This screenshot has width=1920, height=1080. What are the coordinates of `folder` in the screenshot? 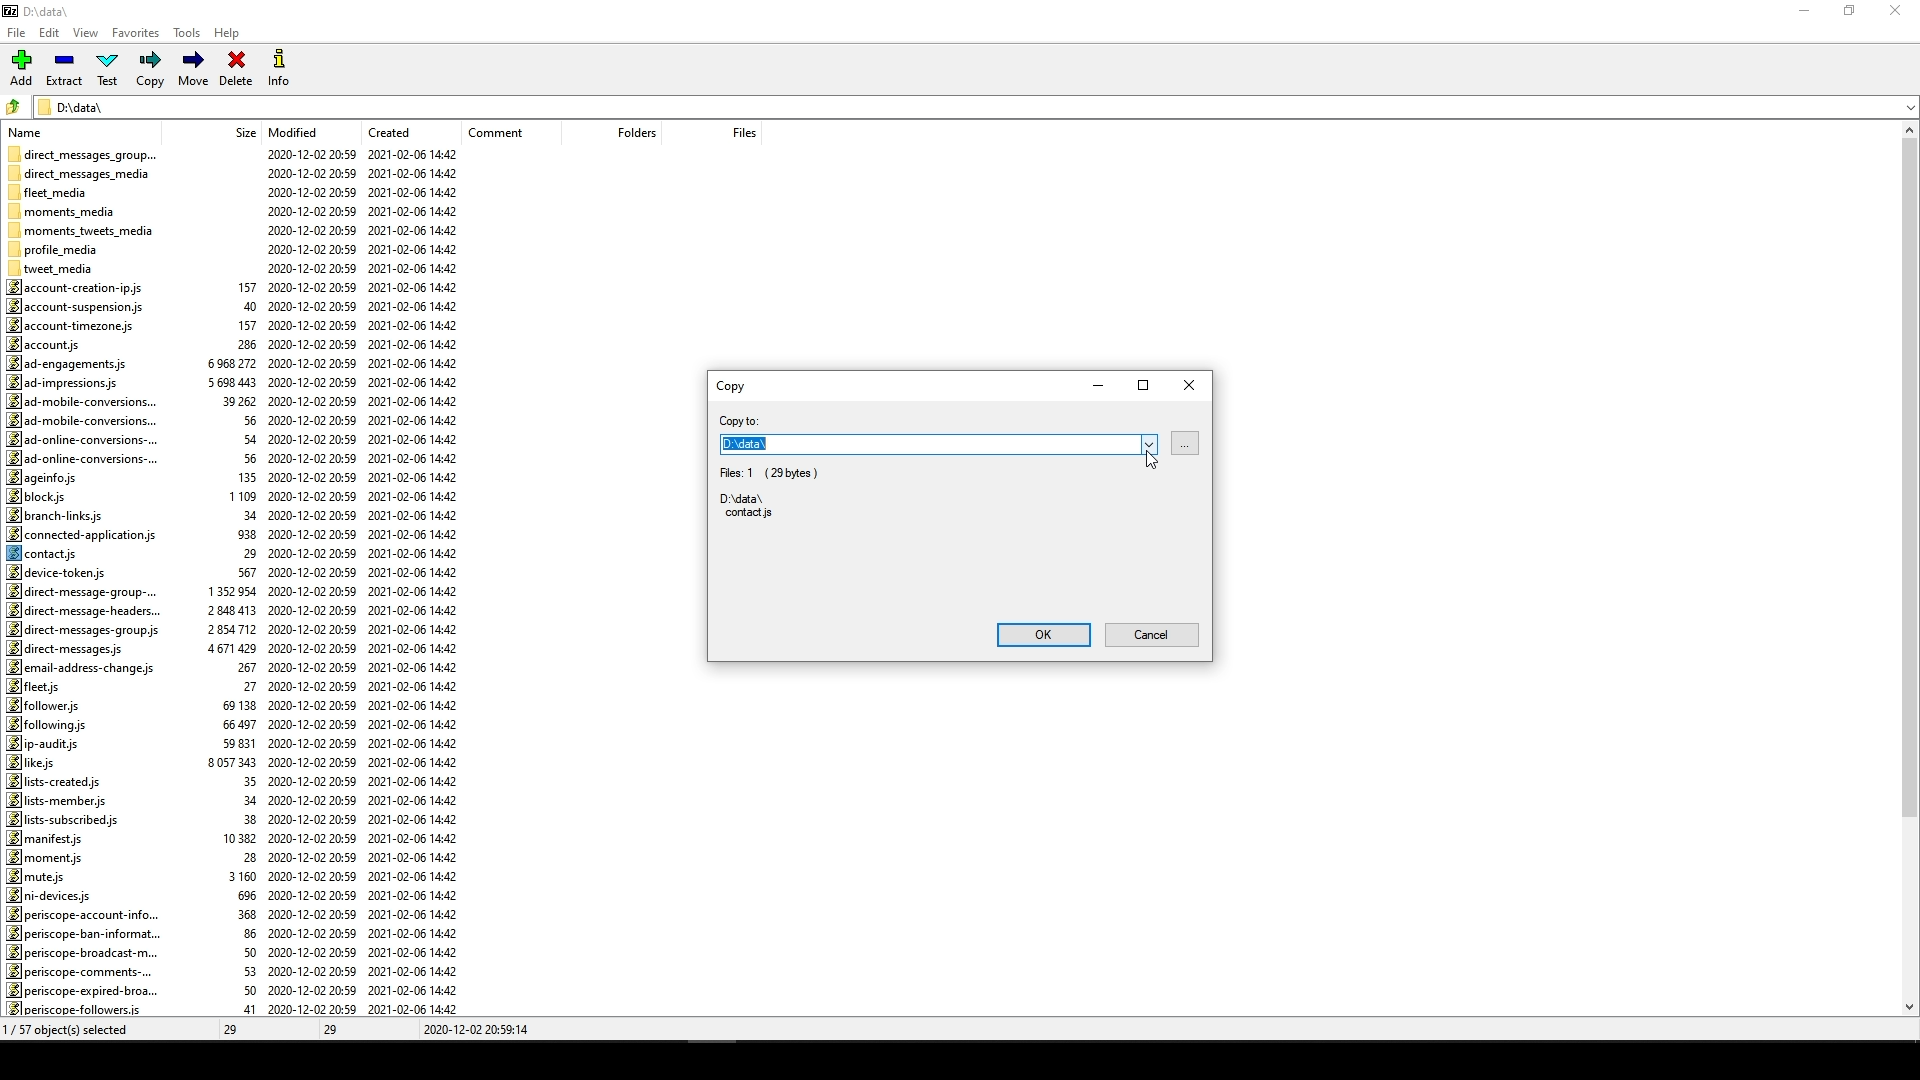 It's located at (14, 104).